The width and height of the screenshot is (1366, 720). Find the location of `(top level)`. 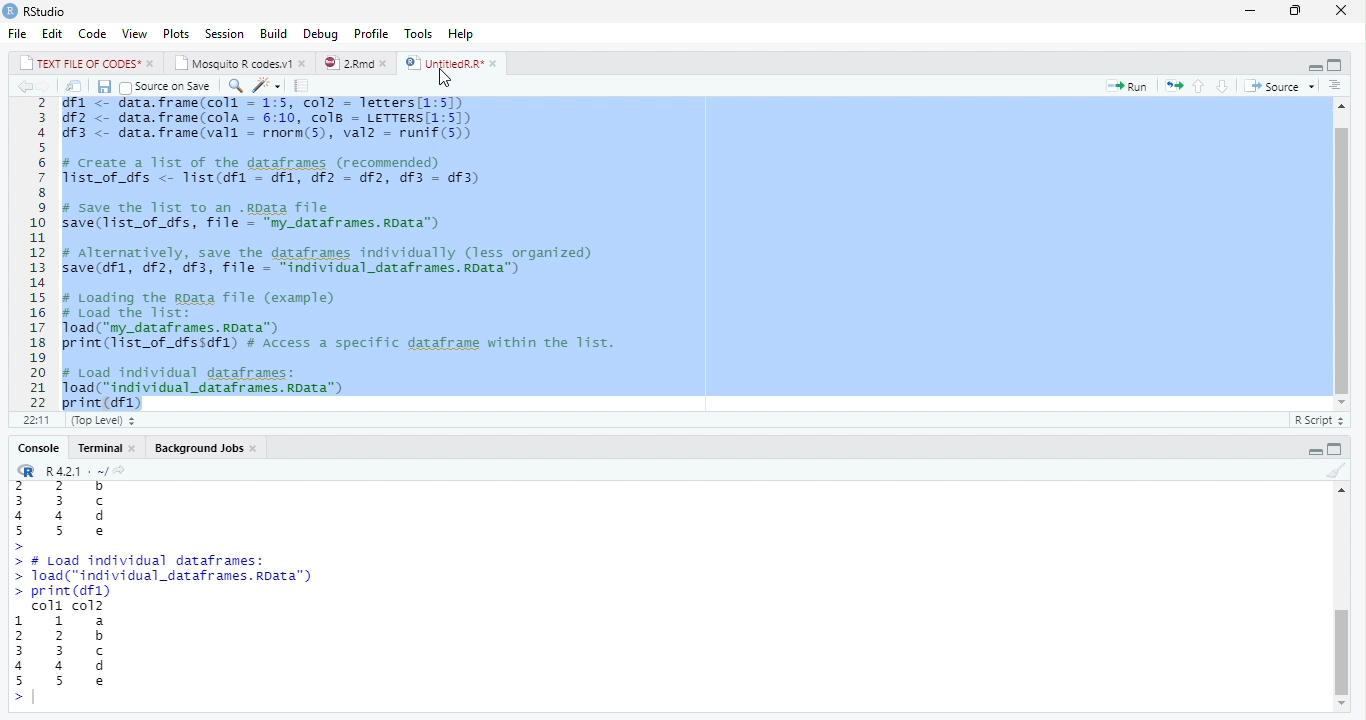

(top level) is located at coordinates (101, 420).